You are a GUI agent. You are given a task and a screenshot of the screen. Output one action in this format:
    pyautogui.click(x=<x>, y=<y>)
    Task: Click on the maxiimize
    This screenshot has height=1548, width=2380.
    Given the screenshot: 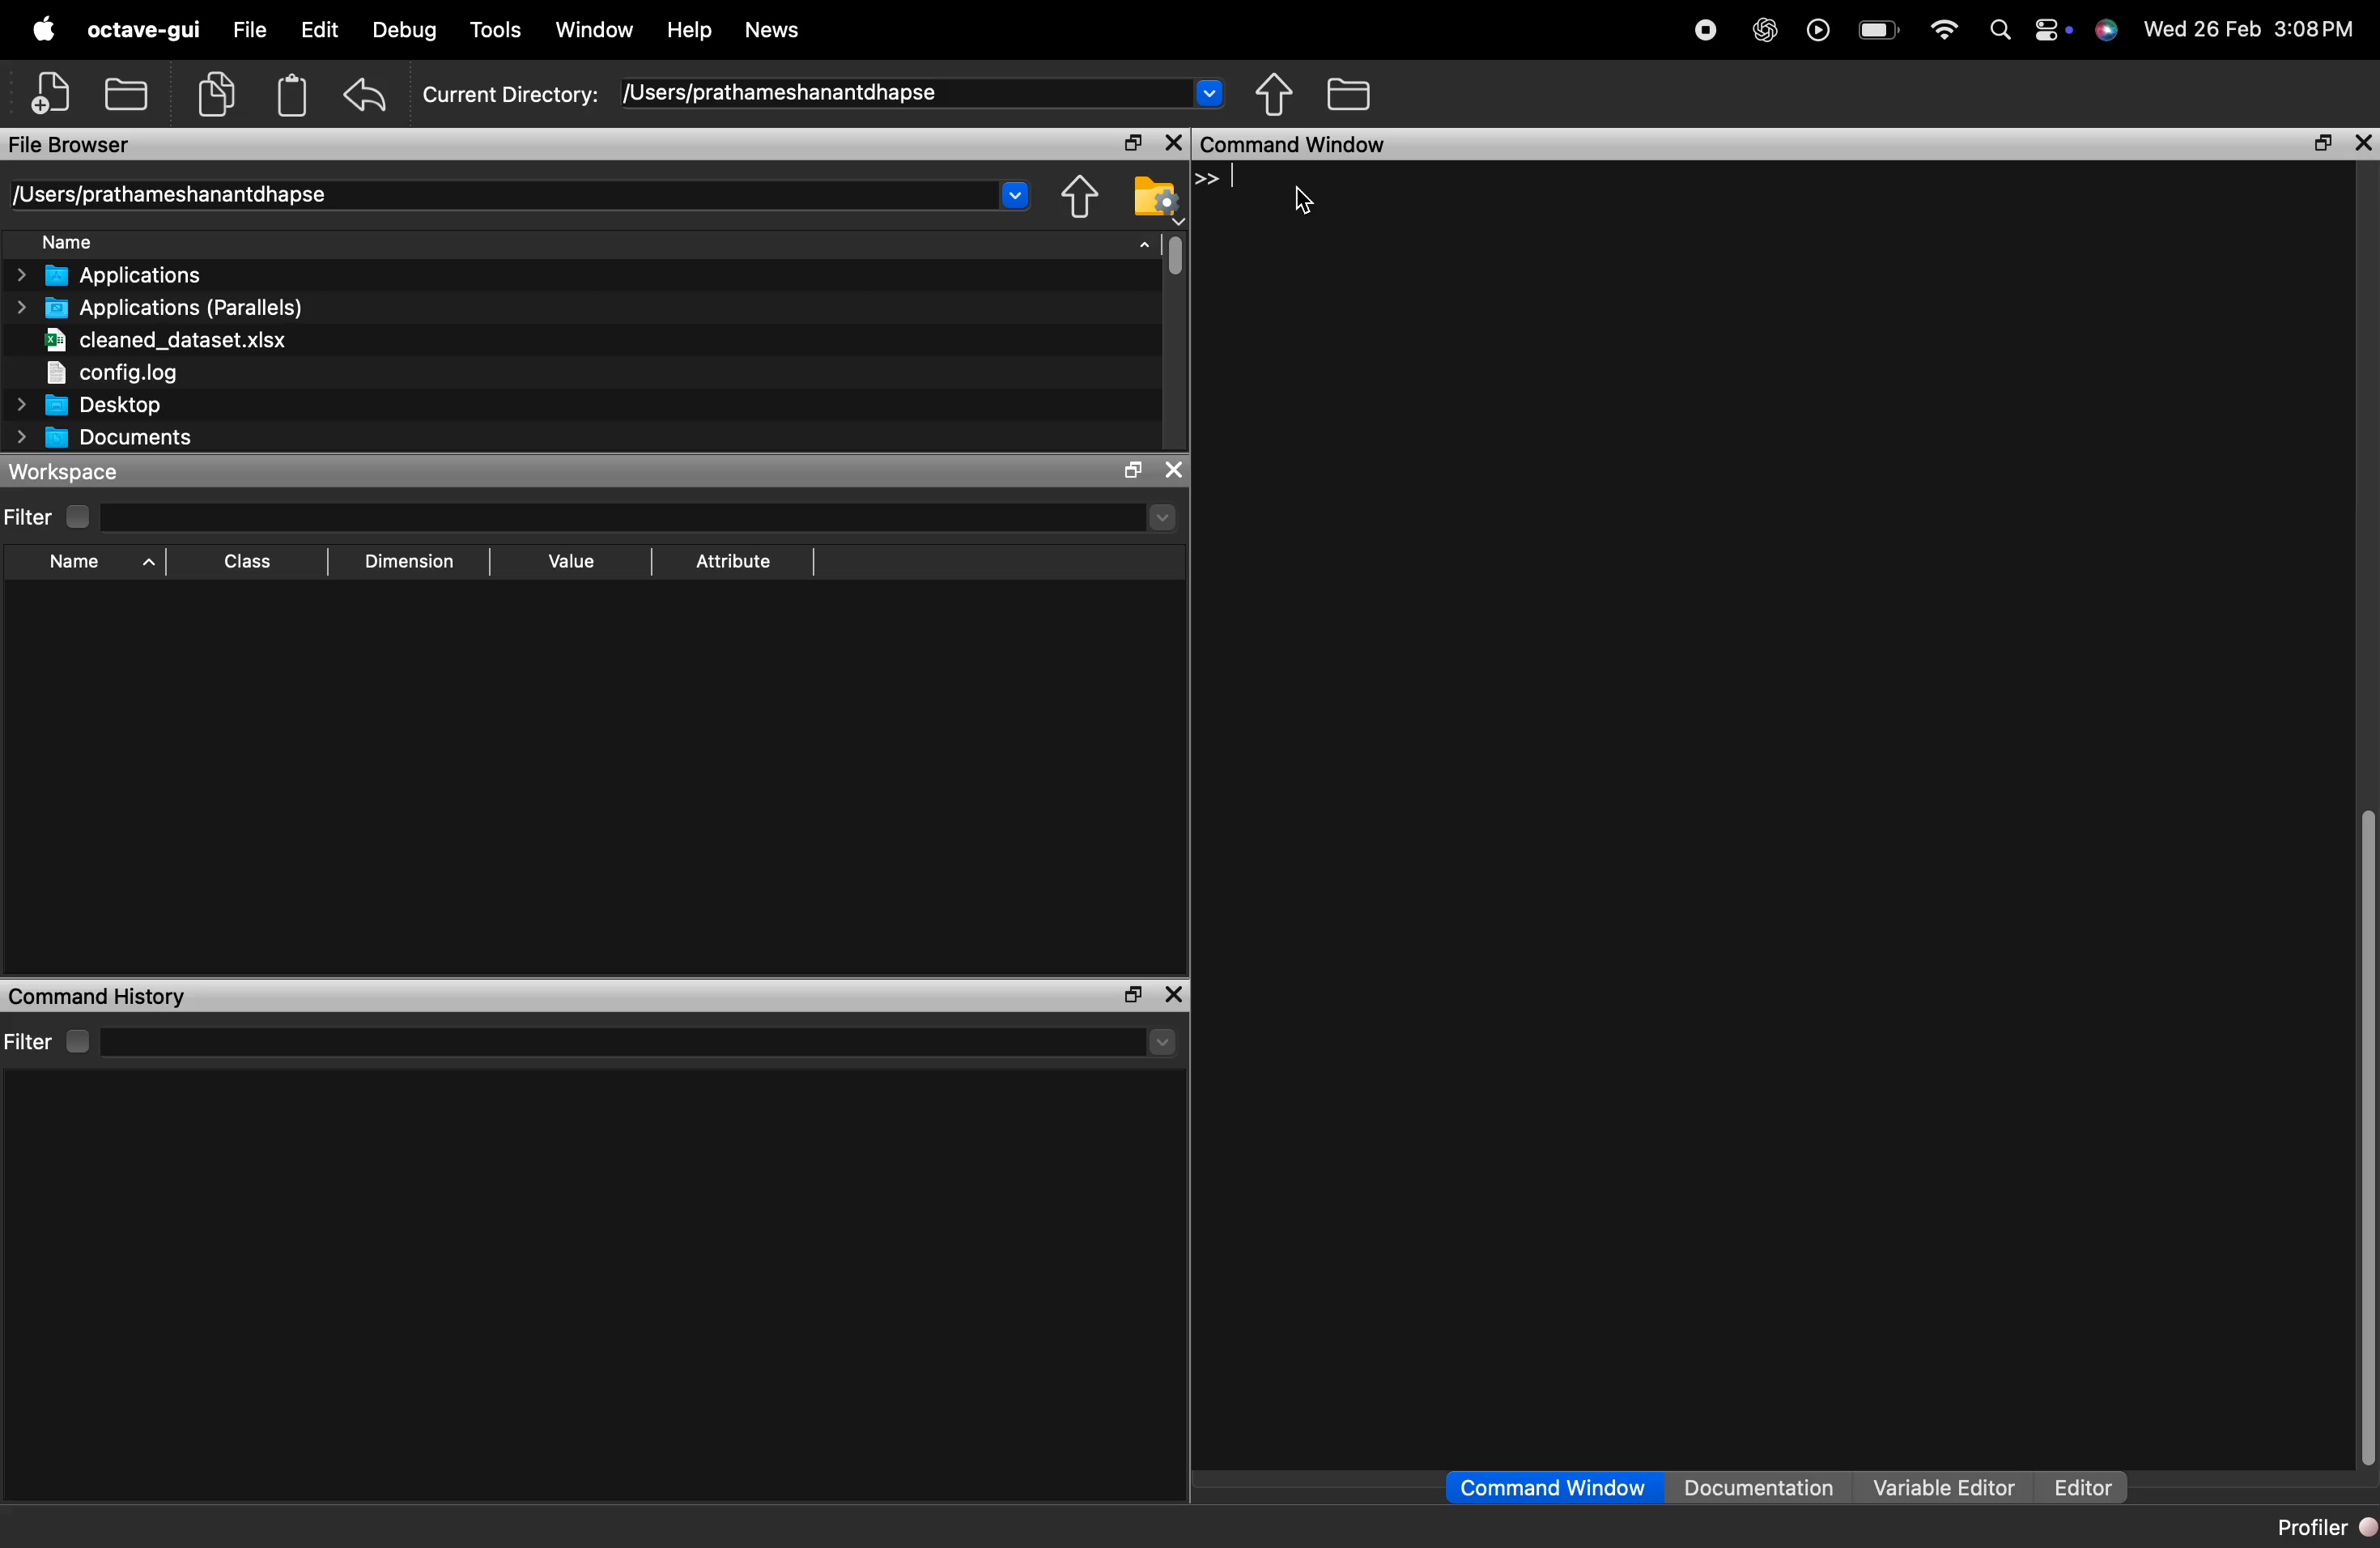 What is the action you would take?
    pyautogui.click(x=1131, y=471)
    